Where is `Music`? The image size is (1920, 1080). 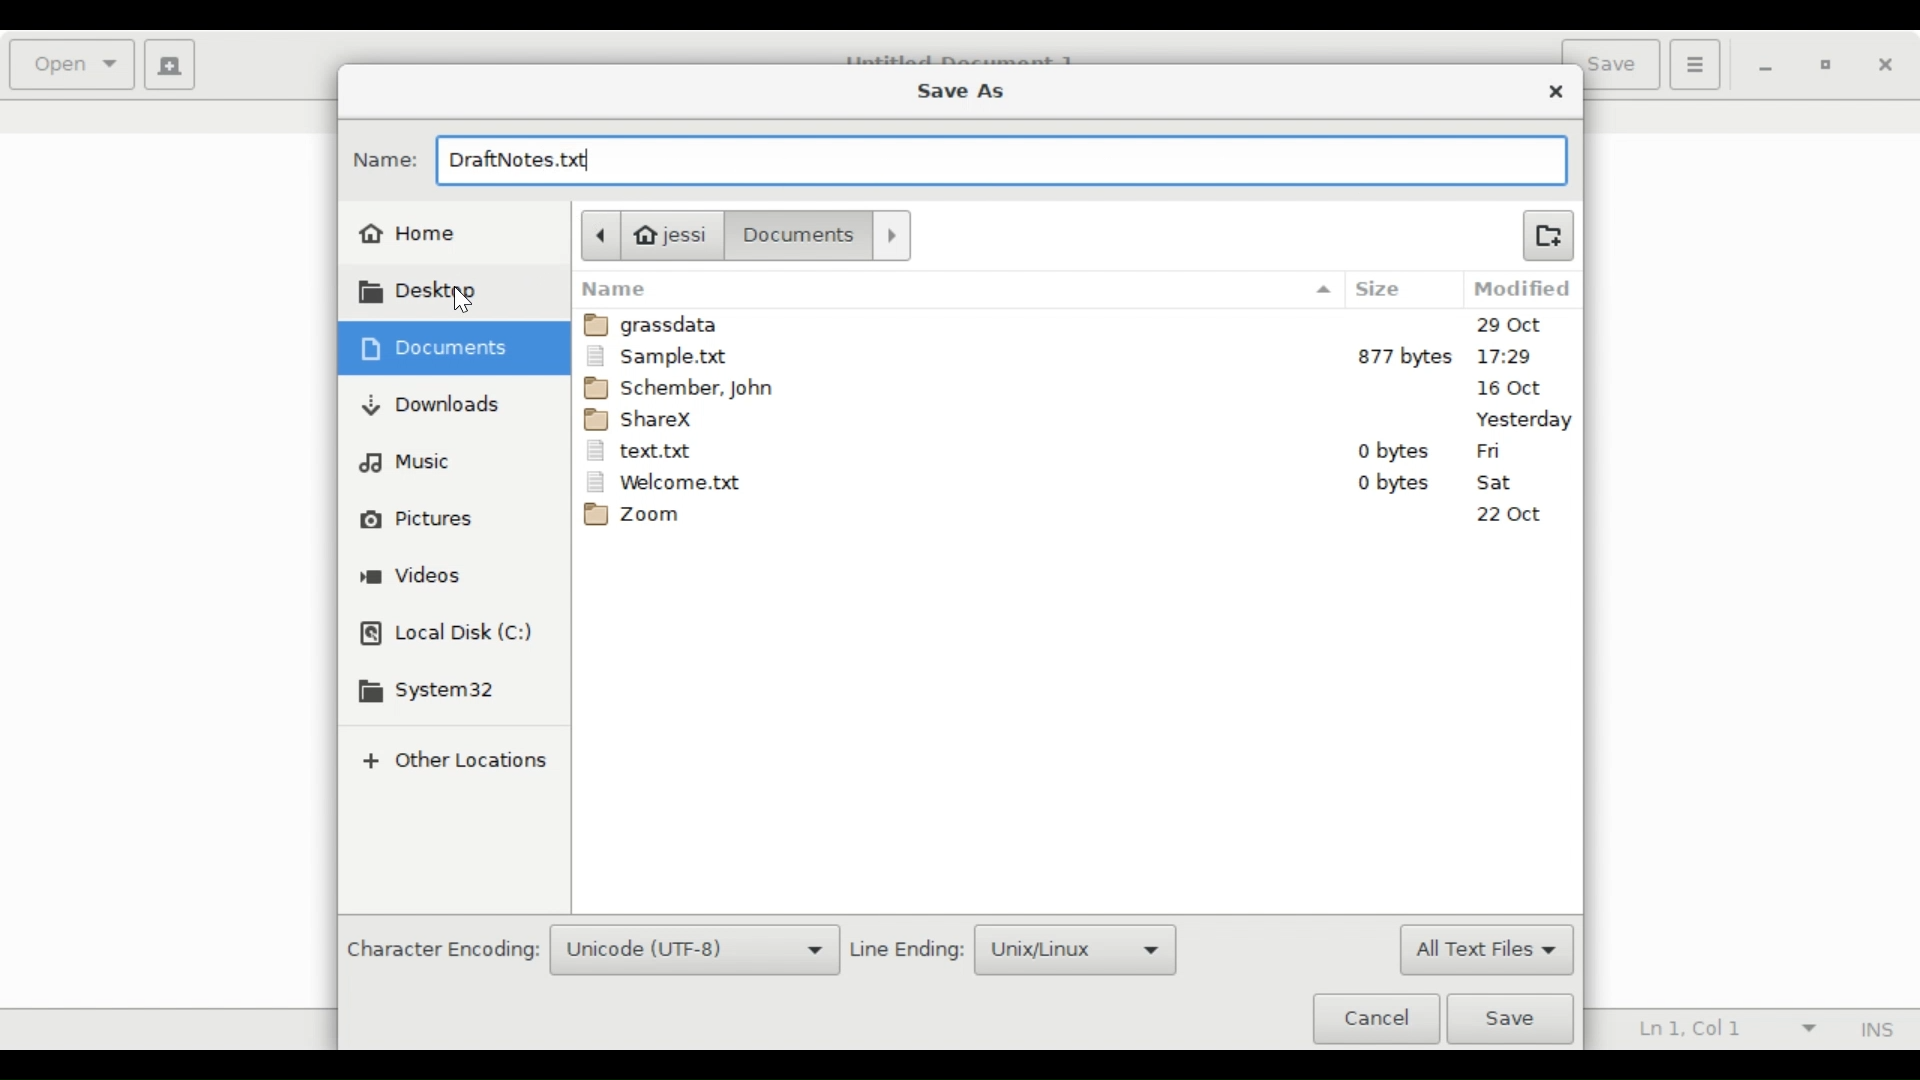
Music is located at coordinates (406, 461).